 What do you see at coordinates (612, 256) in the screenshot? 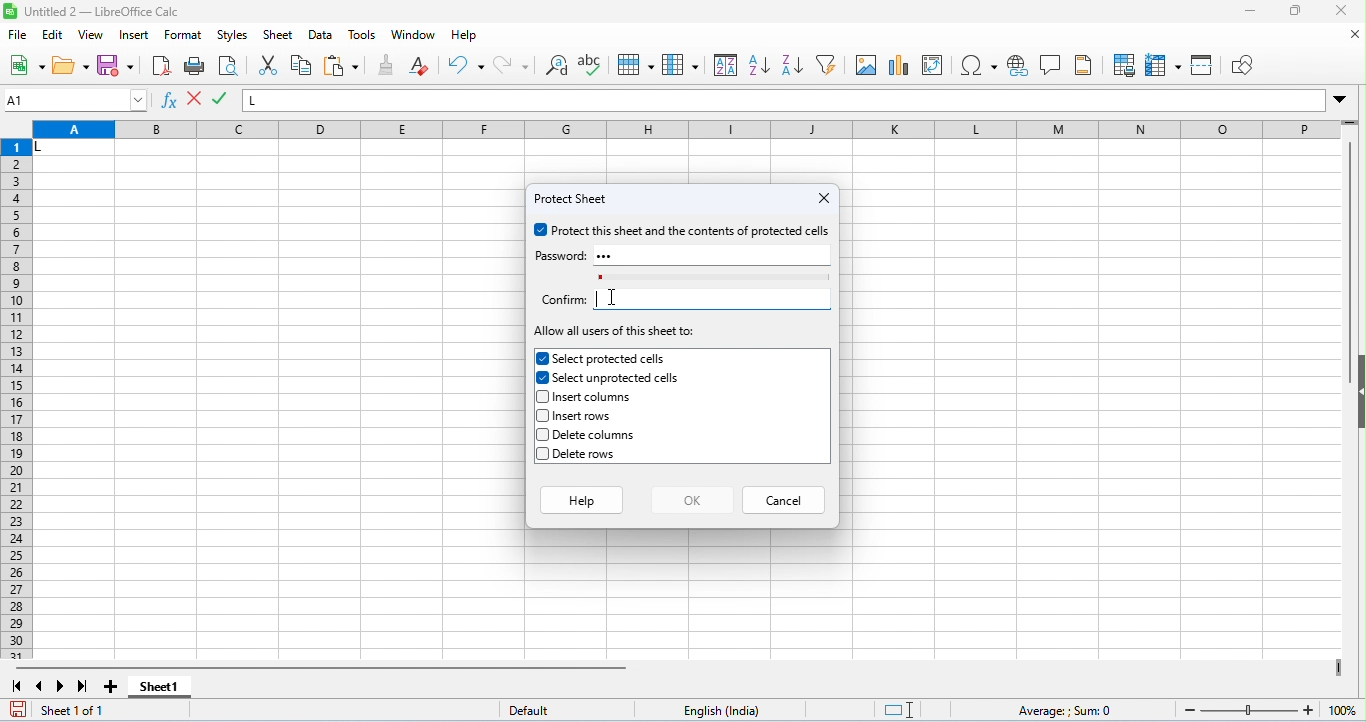
I see `password typed` at bounding box center [612, 256].